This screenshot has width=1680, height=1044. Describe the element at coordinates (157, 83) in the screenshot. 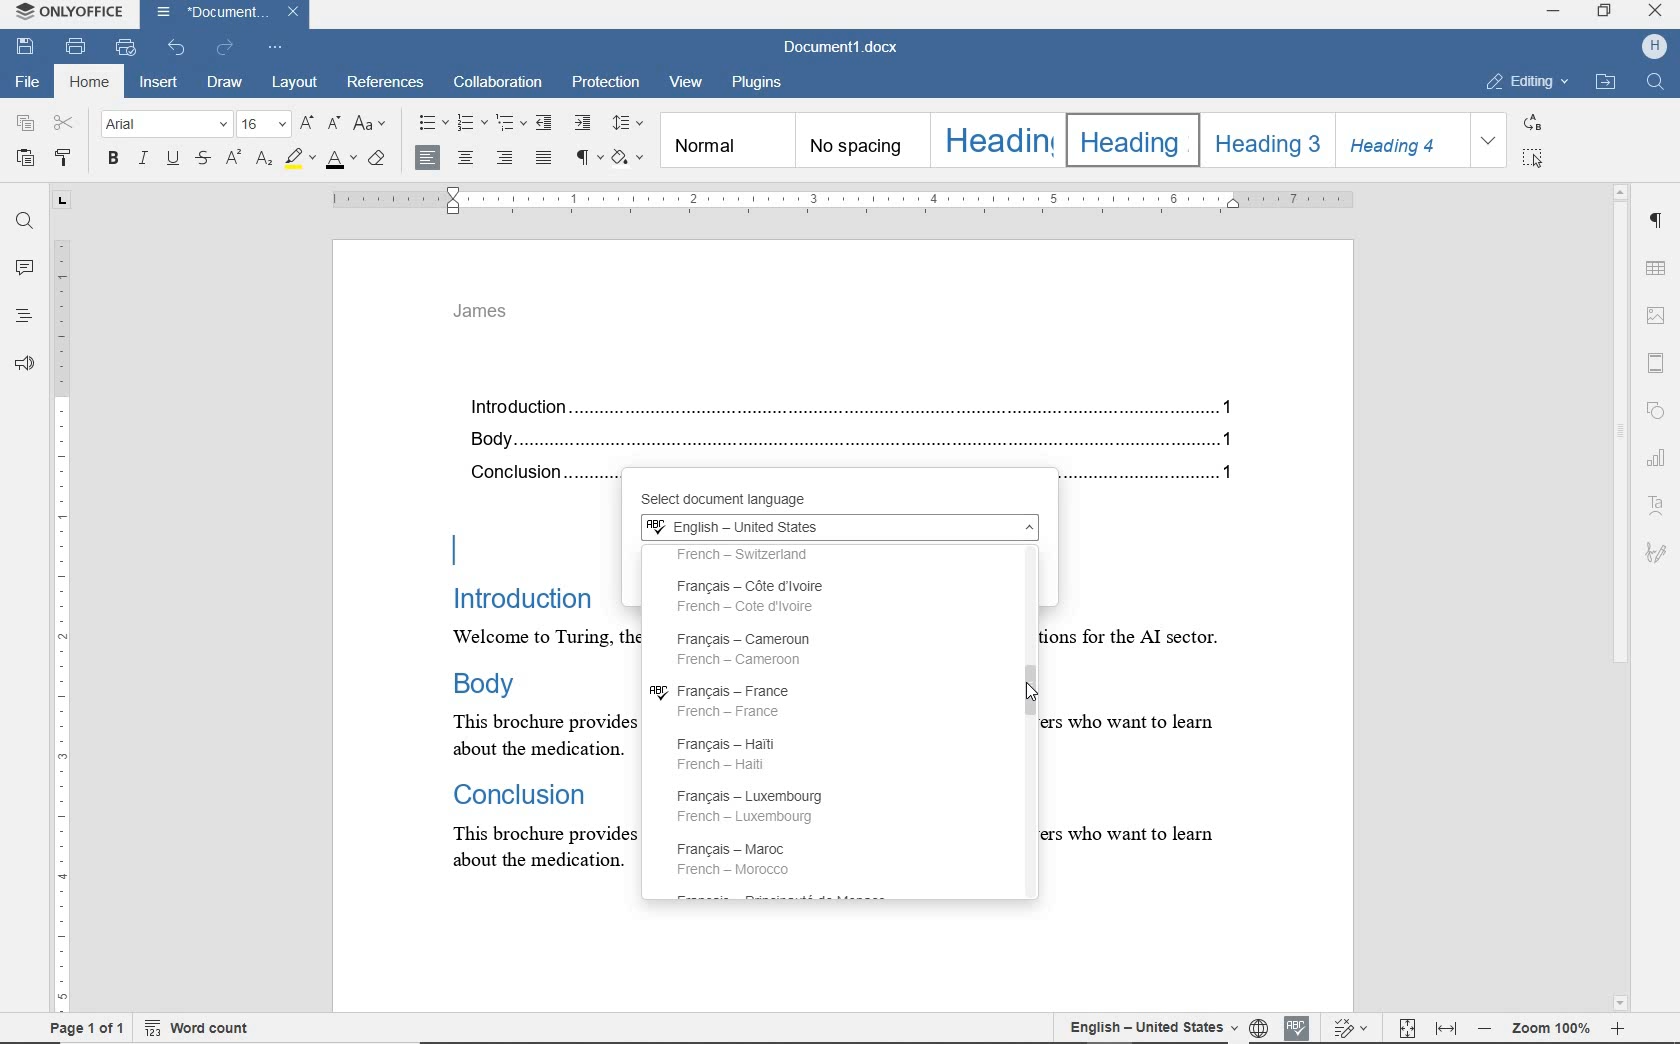

I see `insert` at that location.